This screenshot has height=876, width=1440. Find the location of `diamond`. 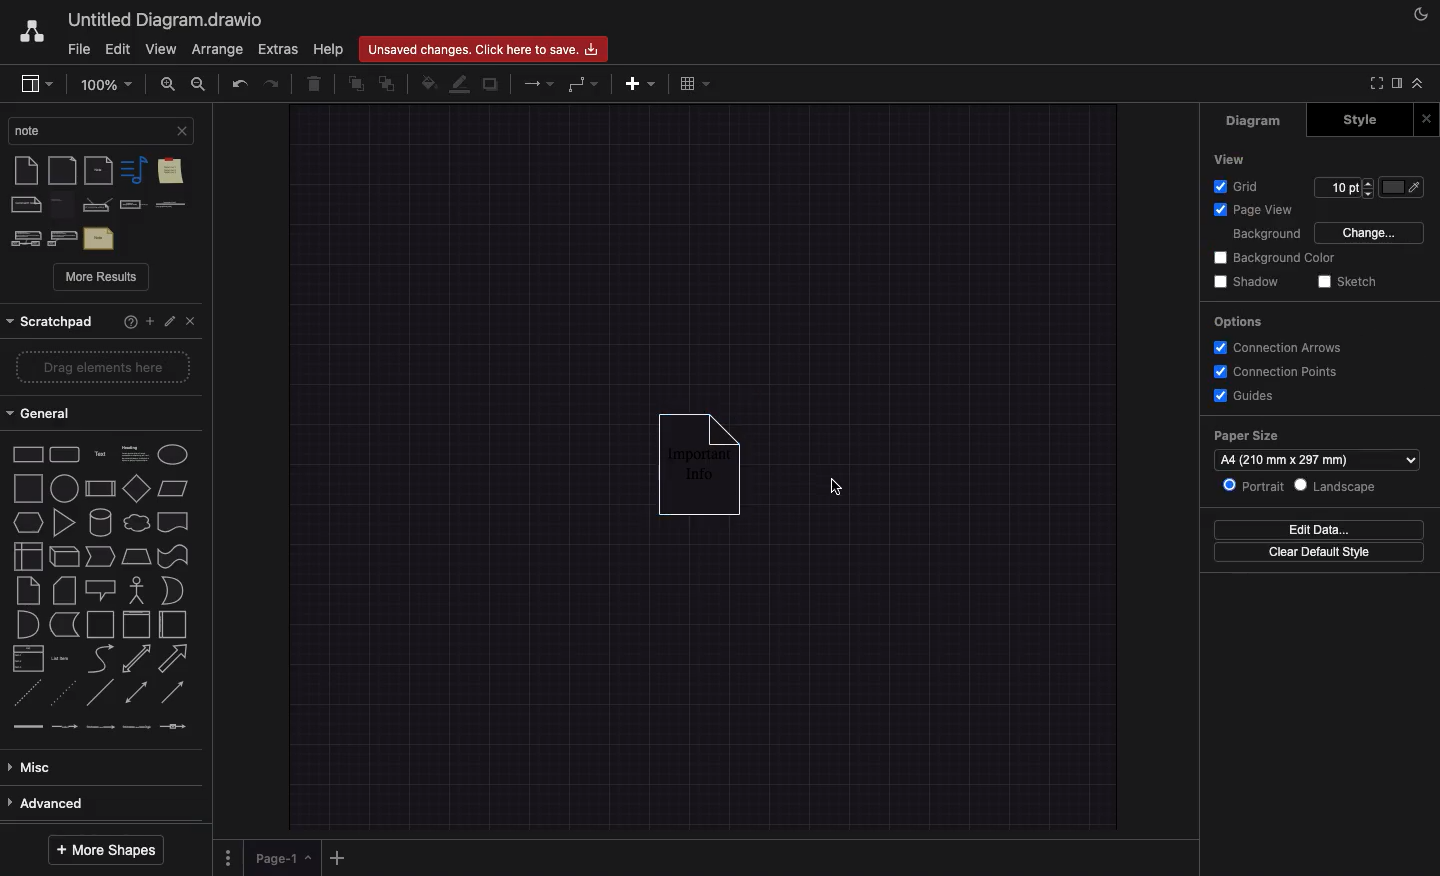

diamond is located at coordinates (101, 491).